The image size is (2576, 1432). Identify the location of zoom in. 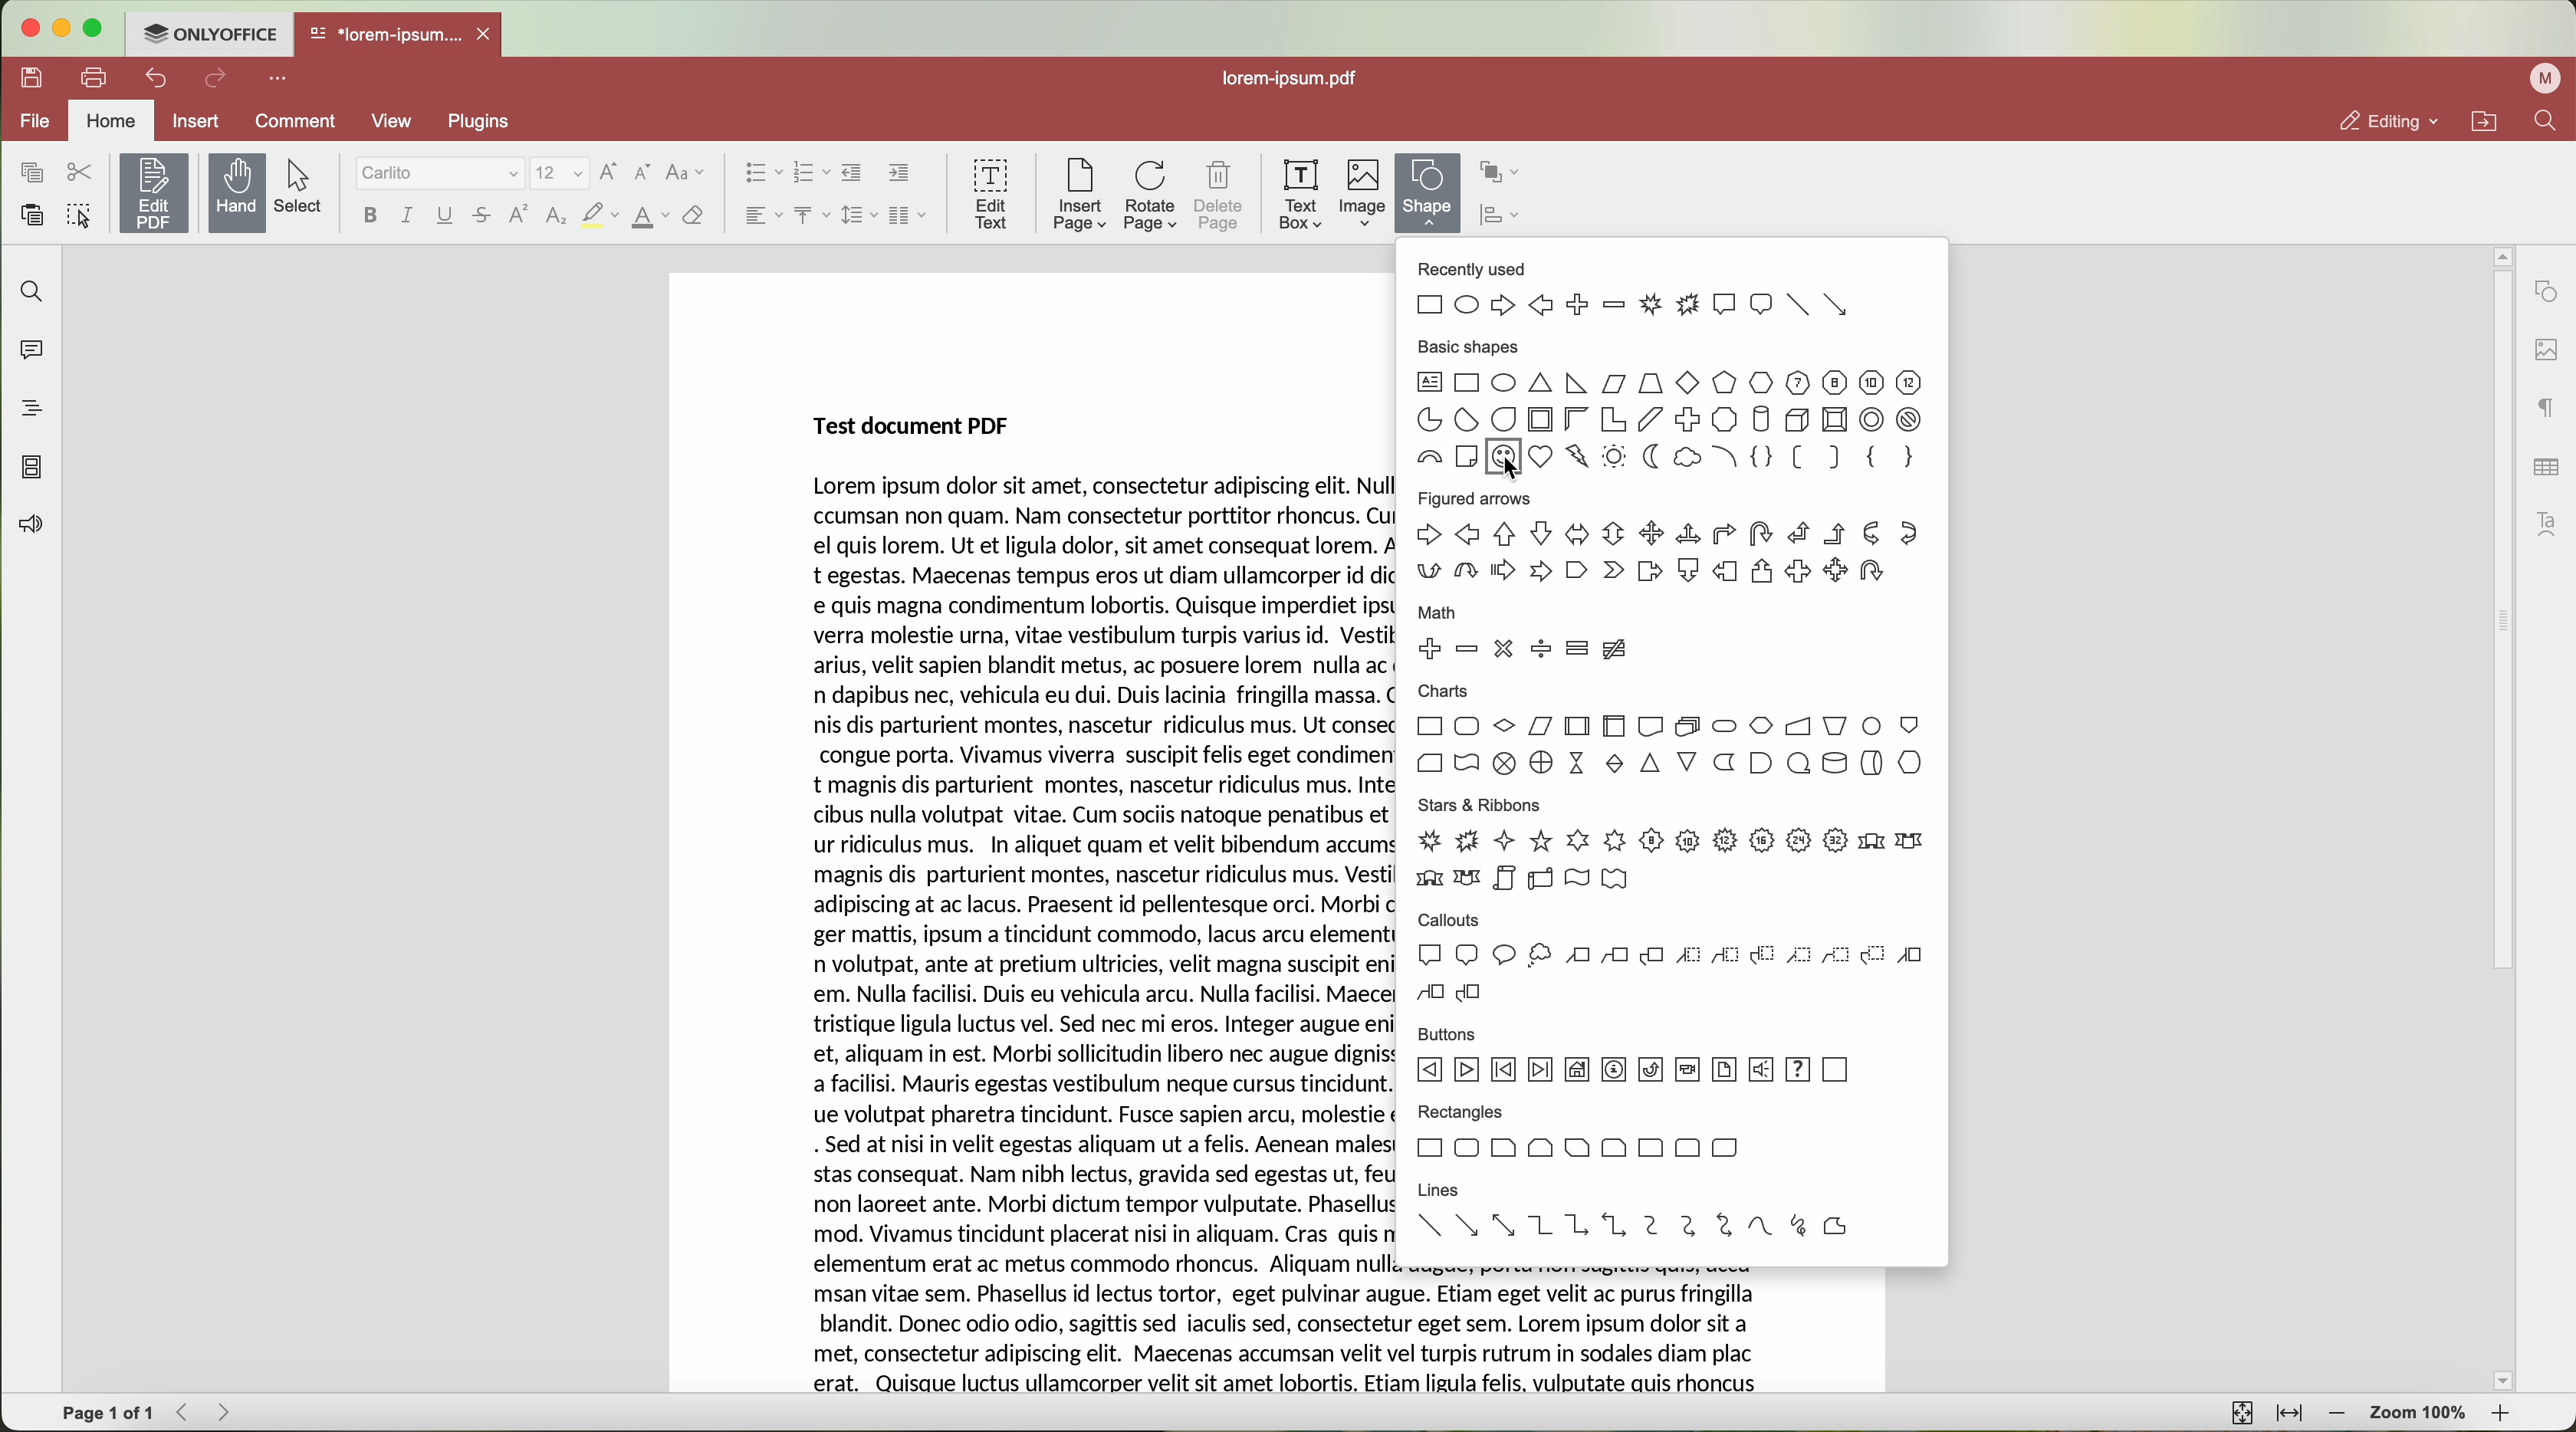
(2500, 1415).